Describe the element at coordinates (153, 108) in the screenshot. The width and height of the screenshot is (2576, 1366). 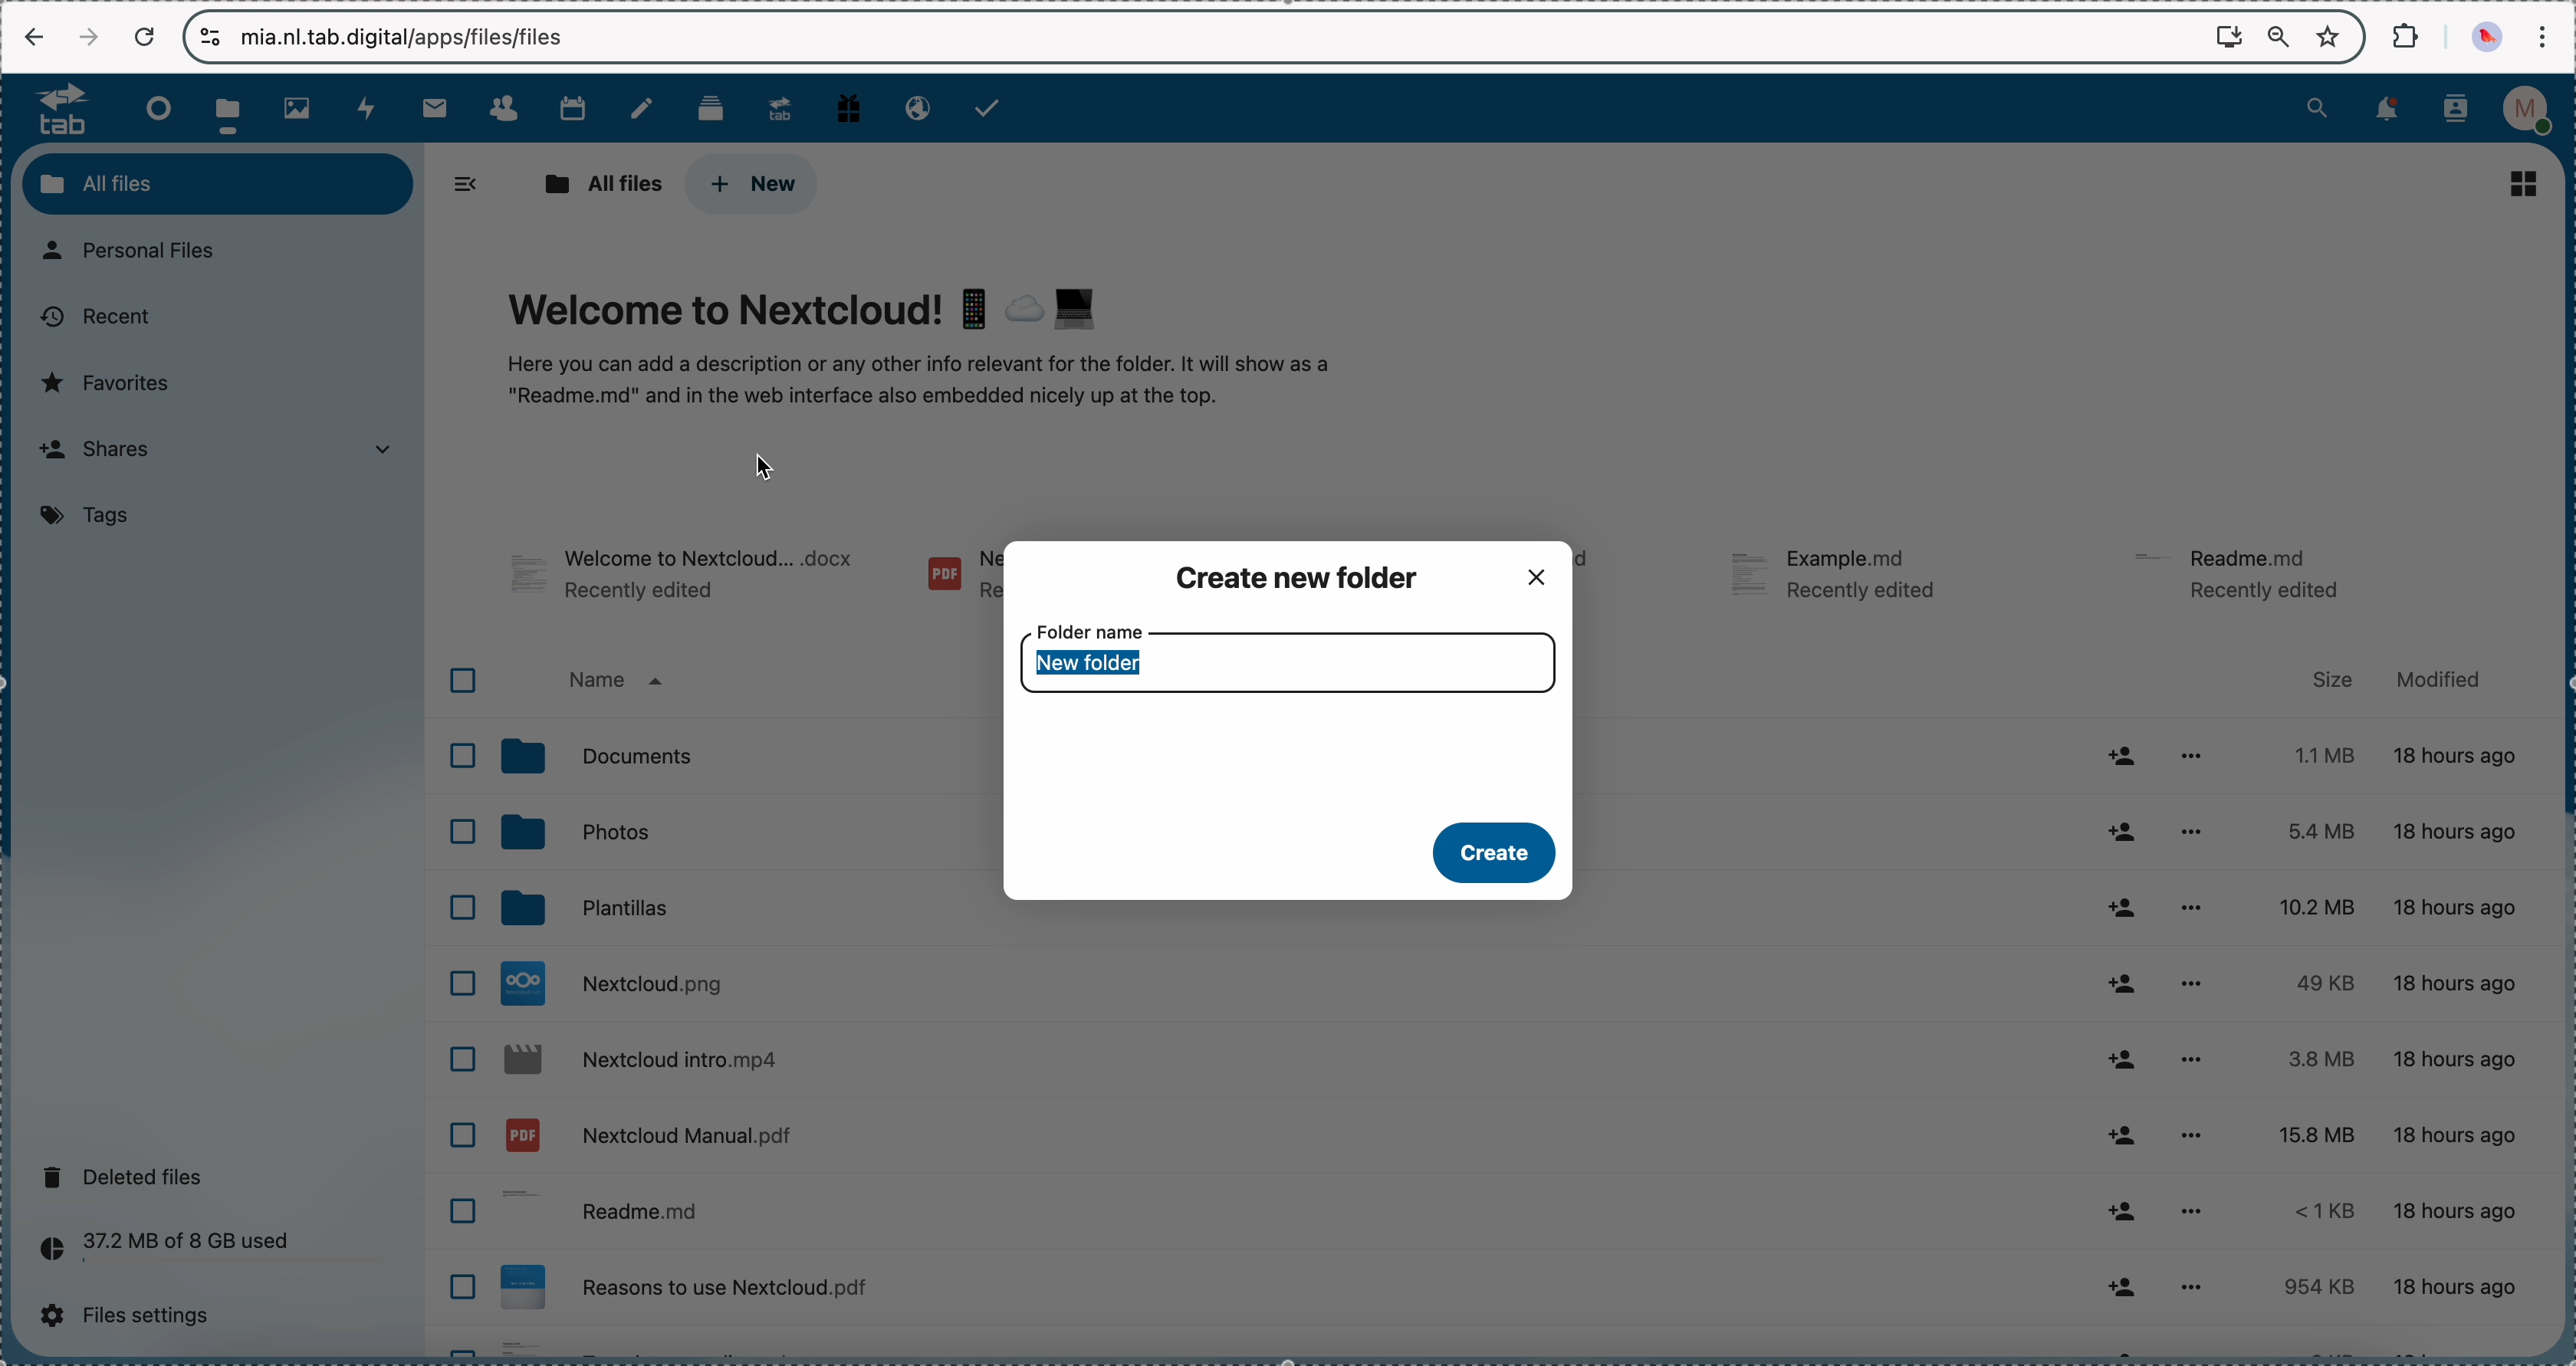
I see `dashboard` at that location.